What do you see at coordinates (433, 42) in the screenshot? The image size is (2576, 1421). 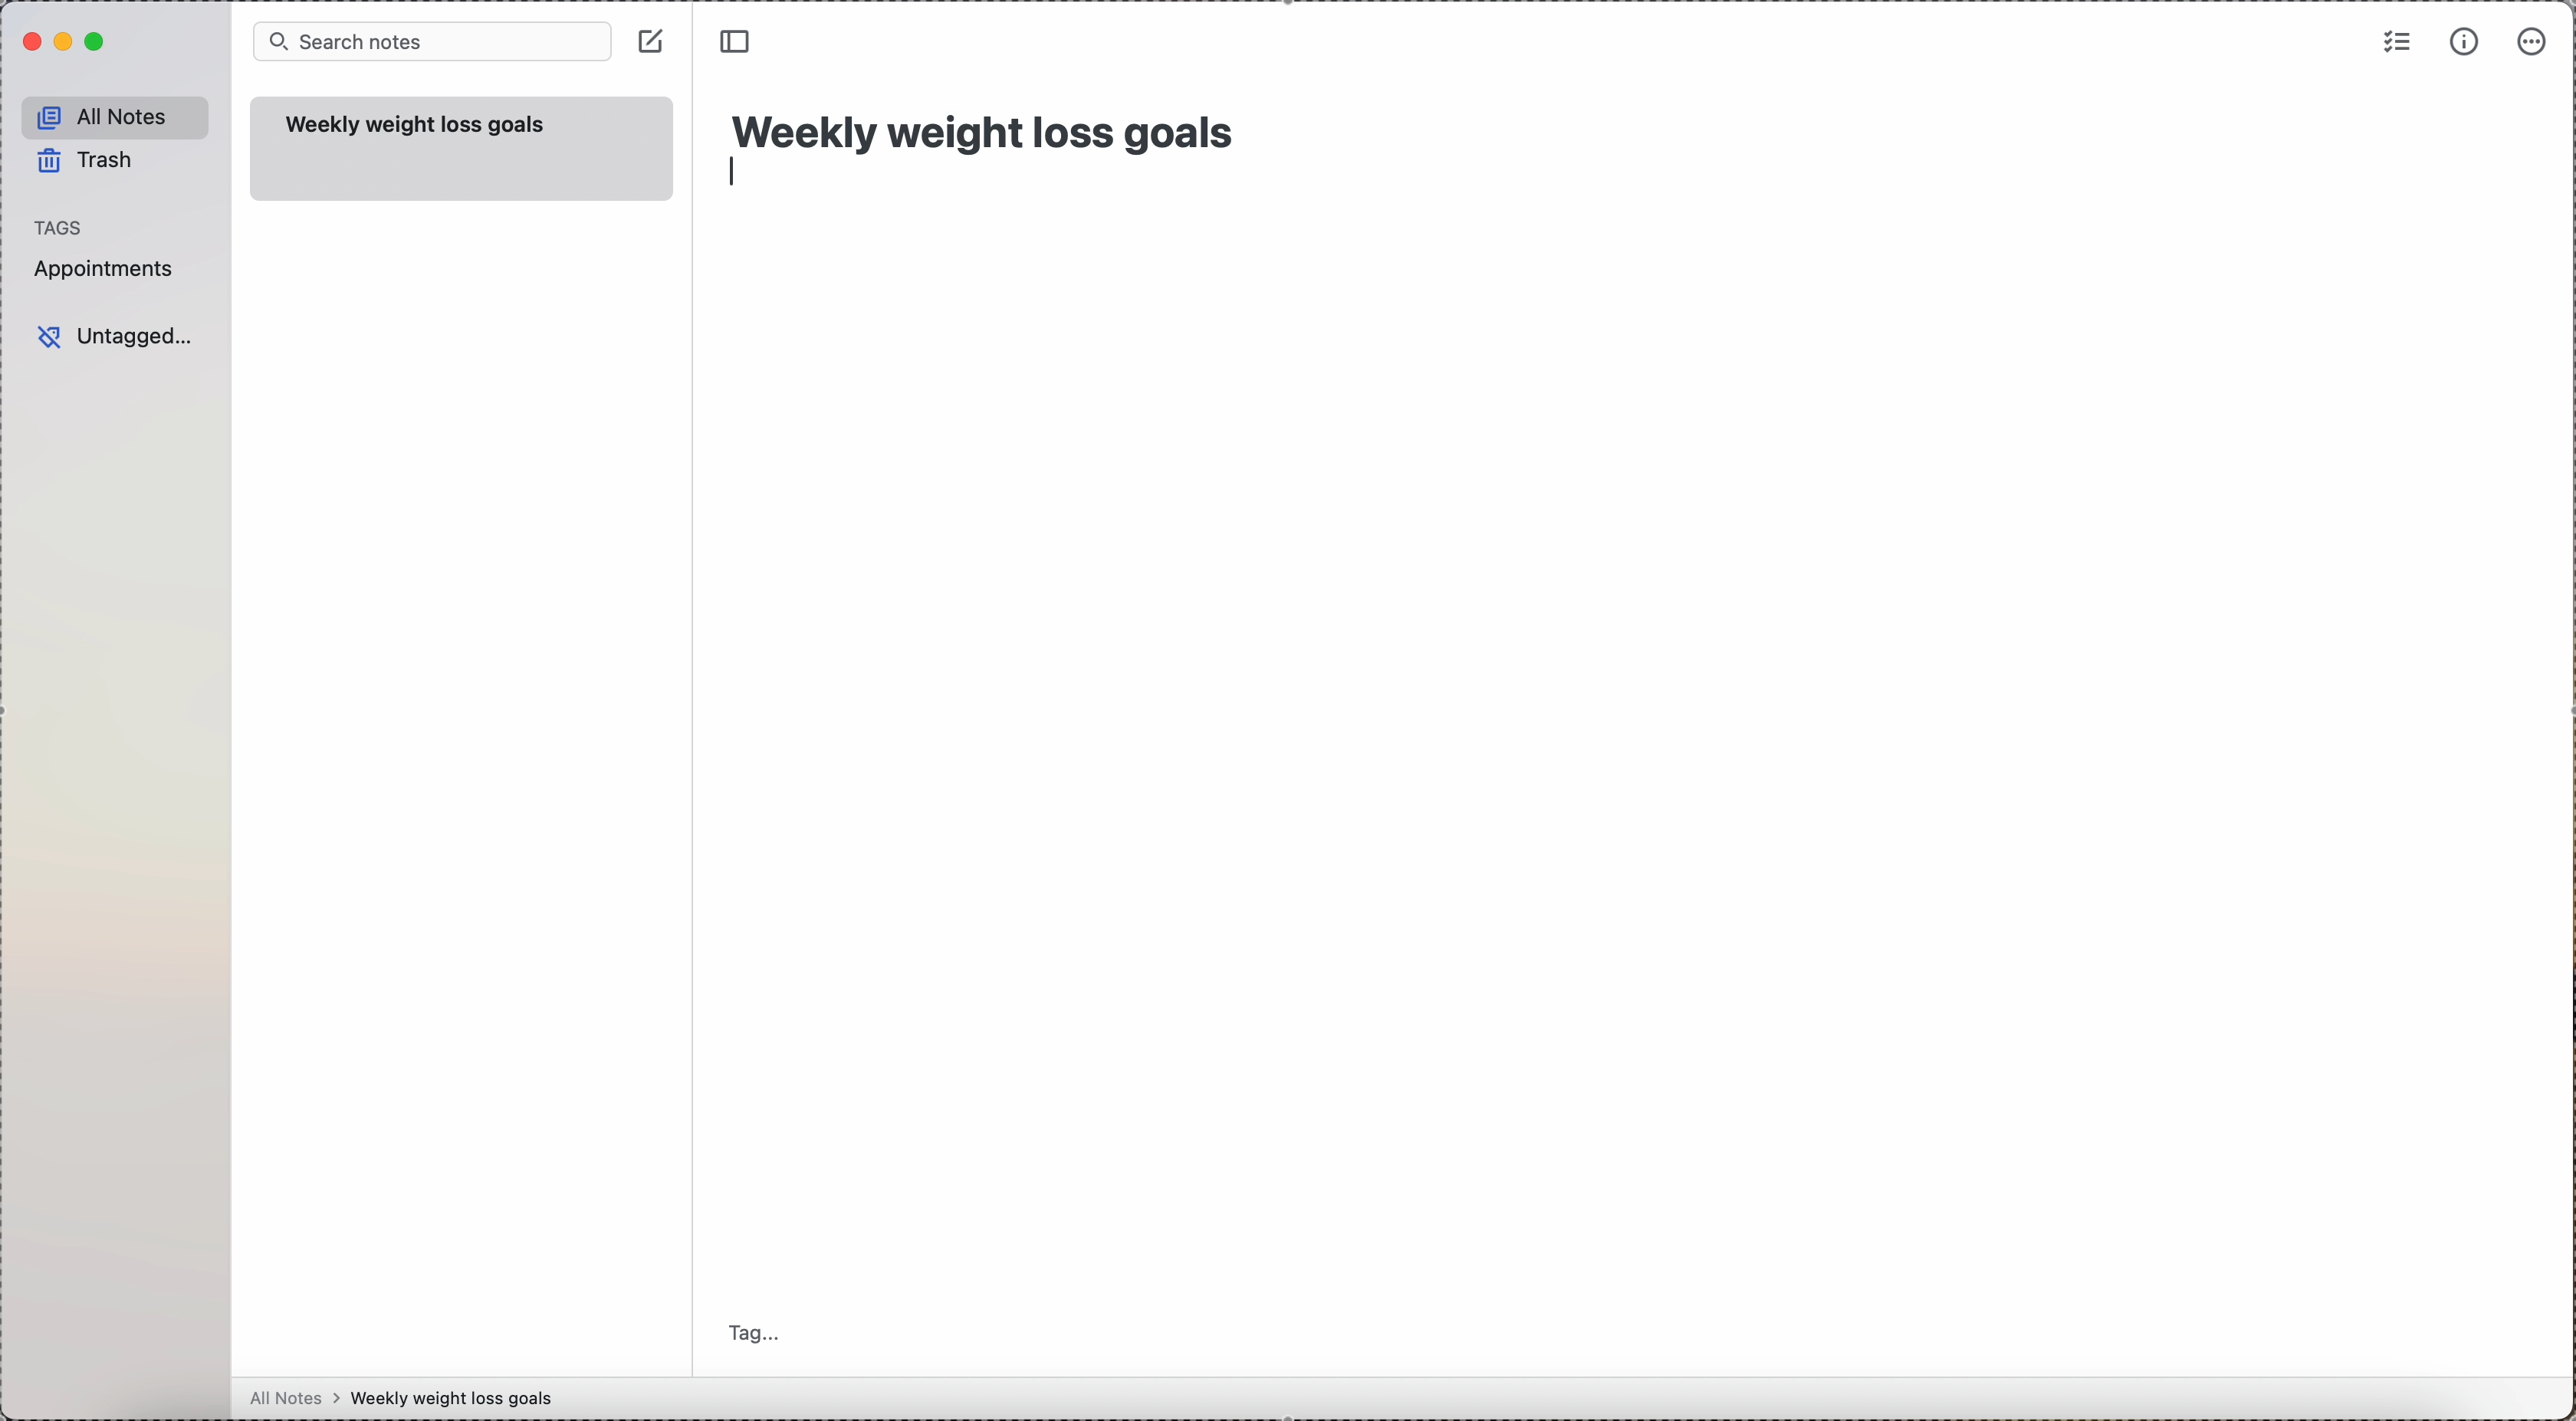 I see `search bar` at bounding box center [433, 42].